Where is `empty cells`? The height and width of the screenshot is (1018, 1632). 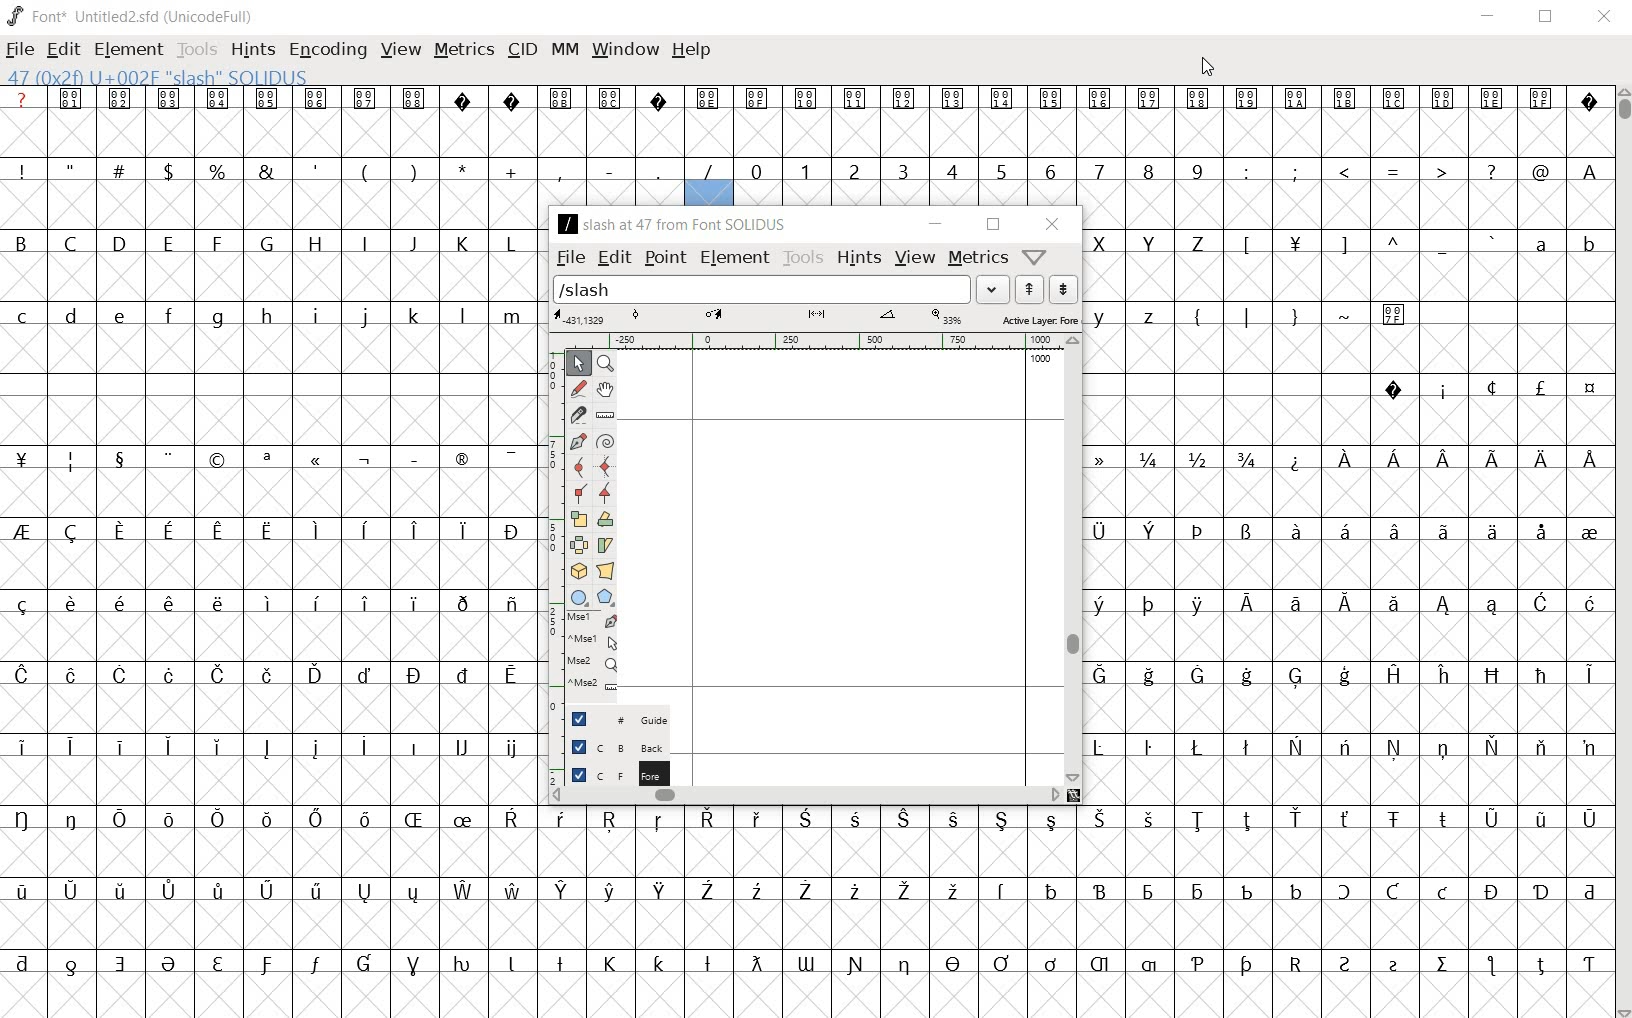
empty cells is located at coordinates (266, 276).